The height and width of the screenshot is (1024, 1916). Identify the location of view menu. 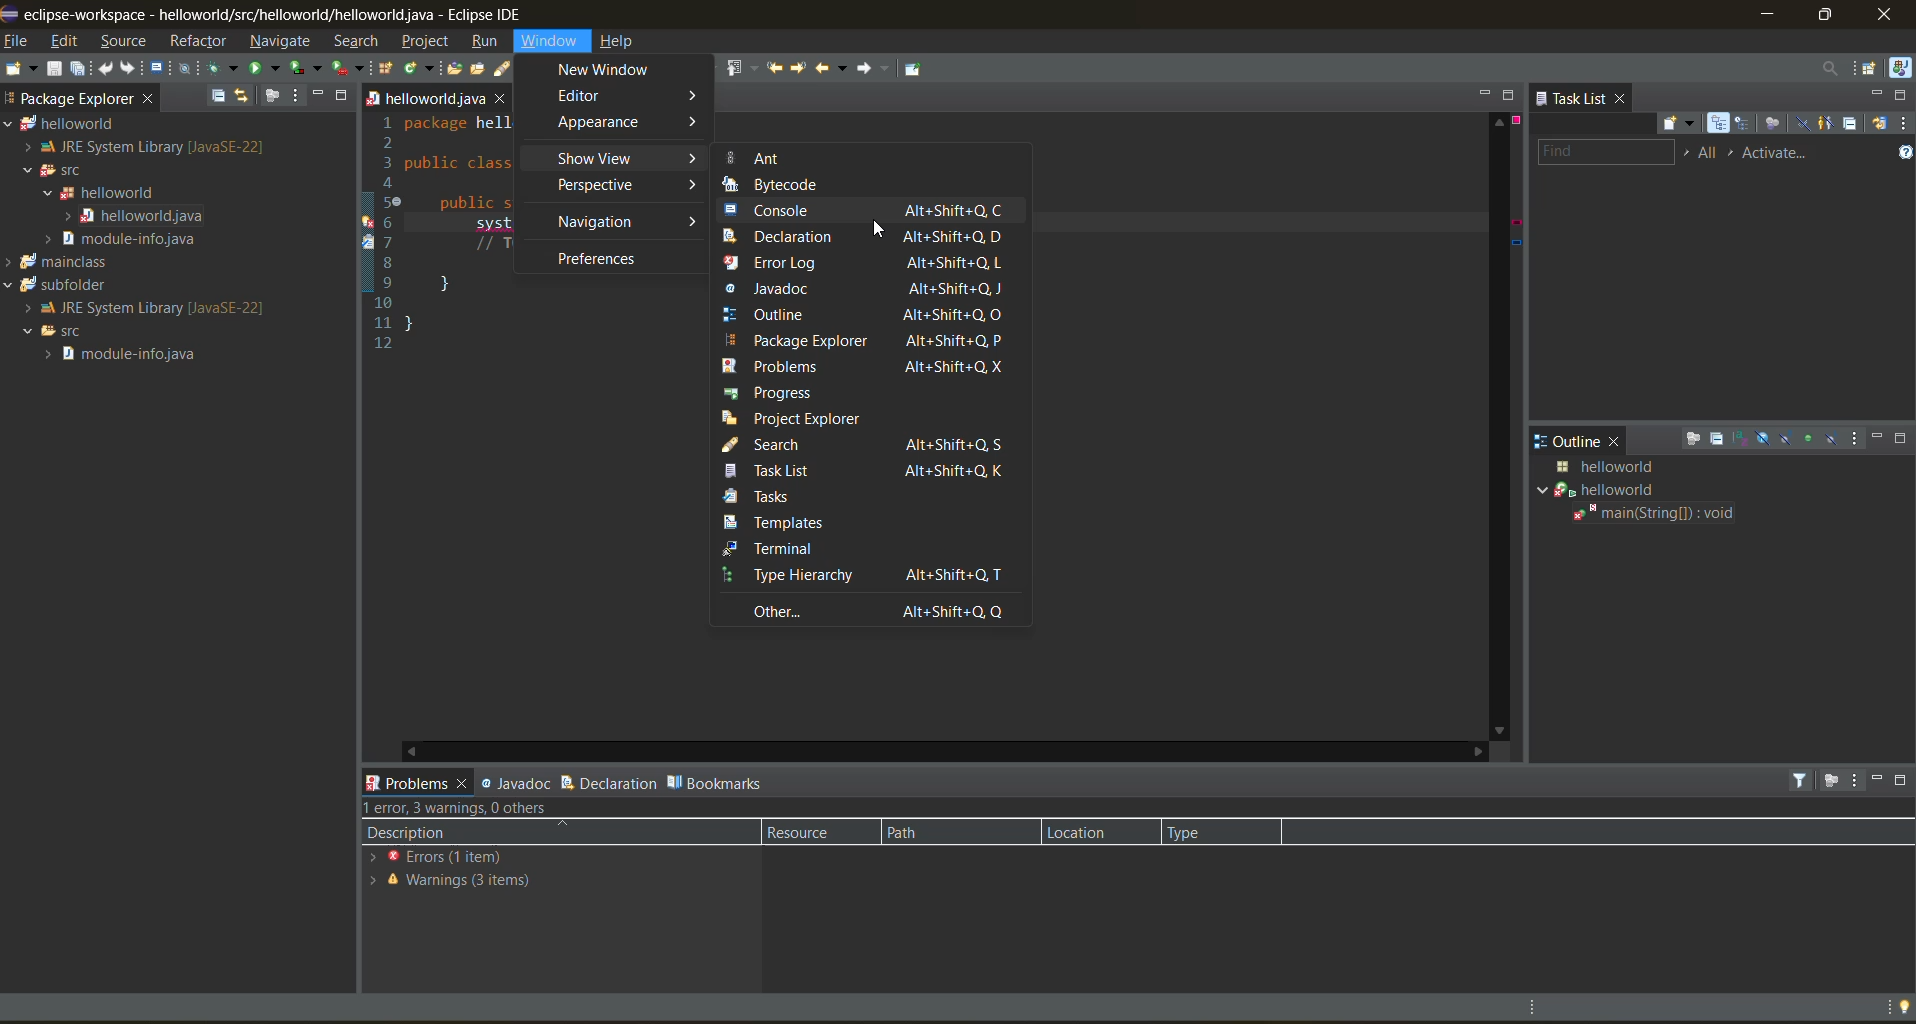
(1857, 439).